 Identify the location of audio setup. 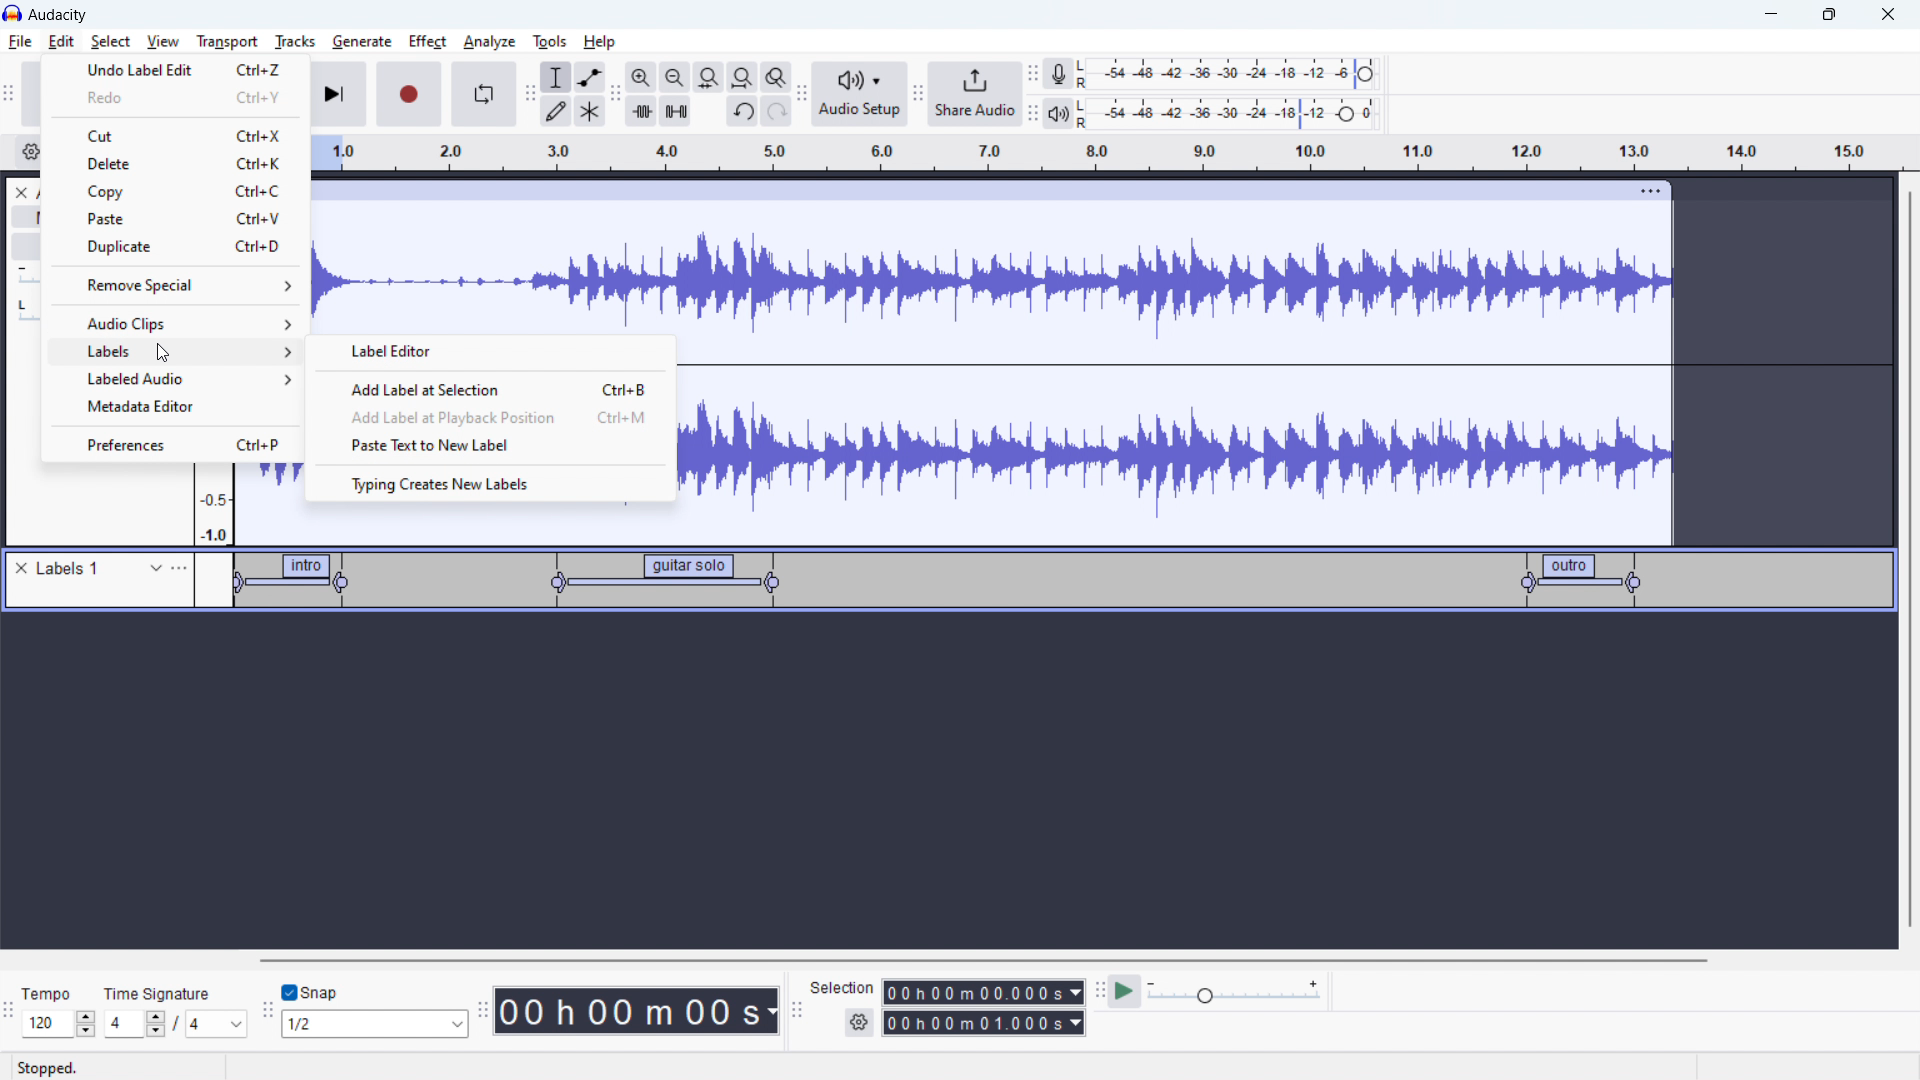
(860, 95).